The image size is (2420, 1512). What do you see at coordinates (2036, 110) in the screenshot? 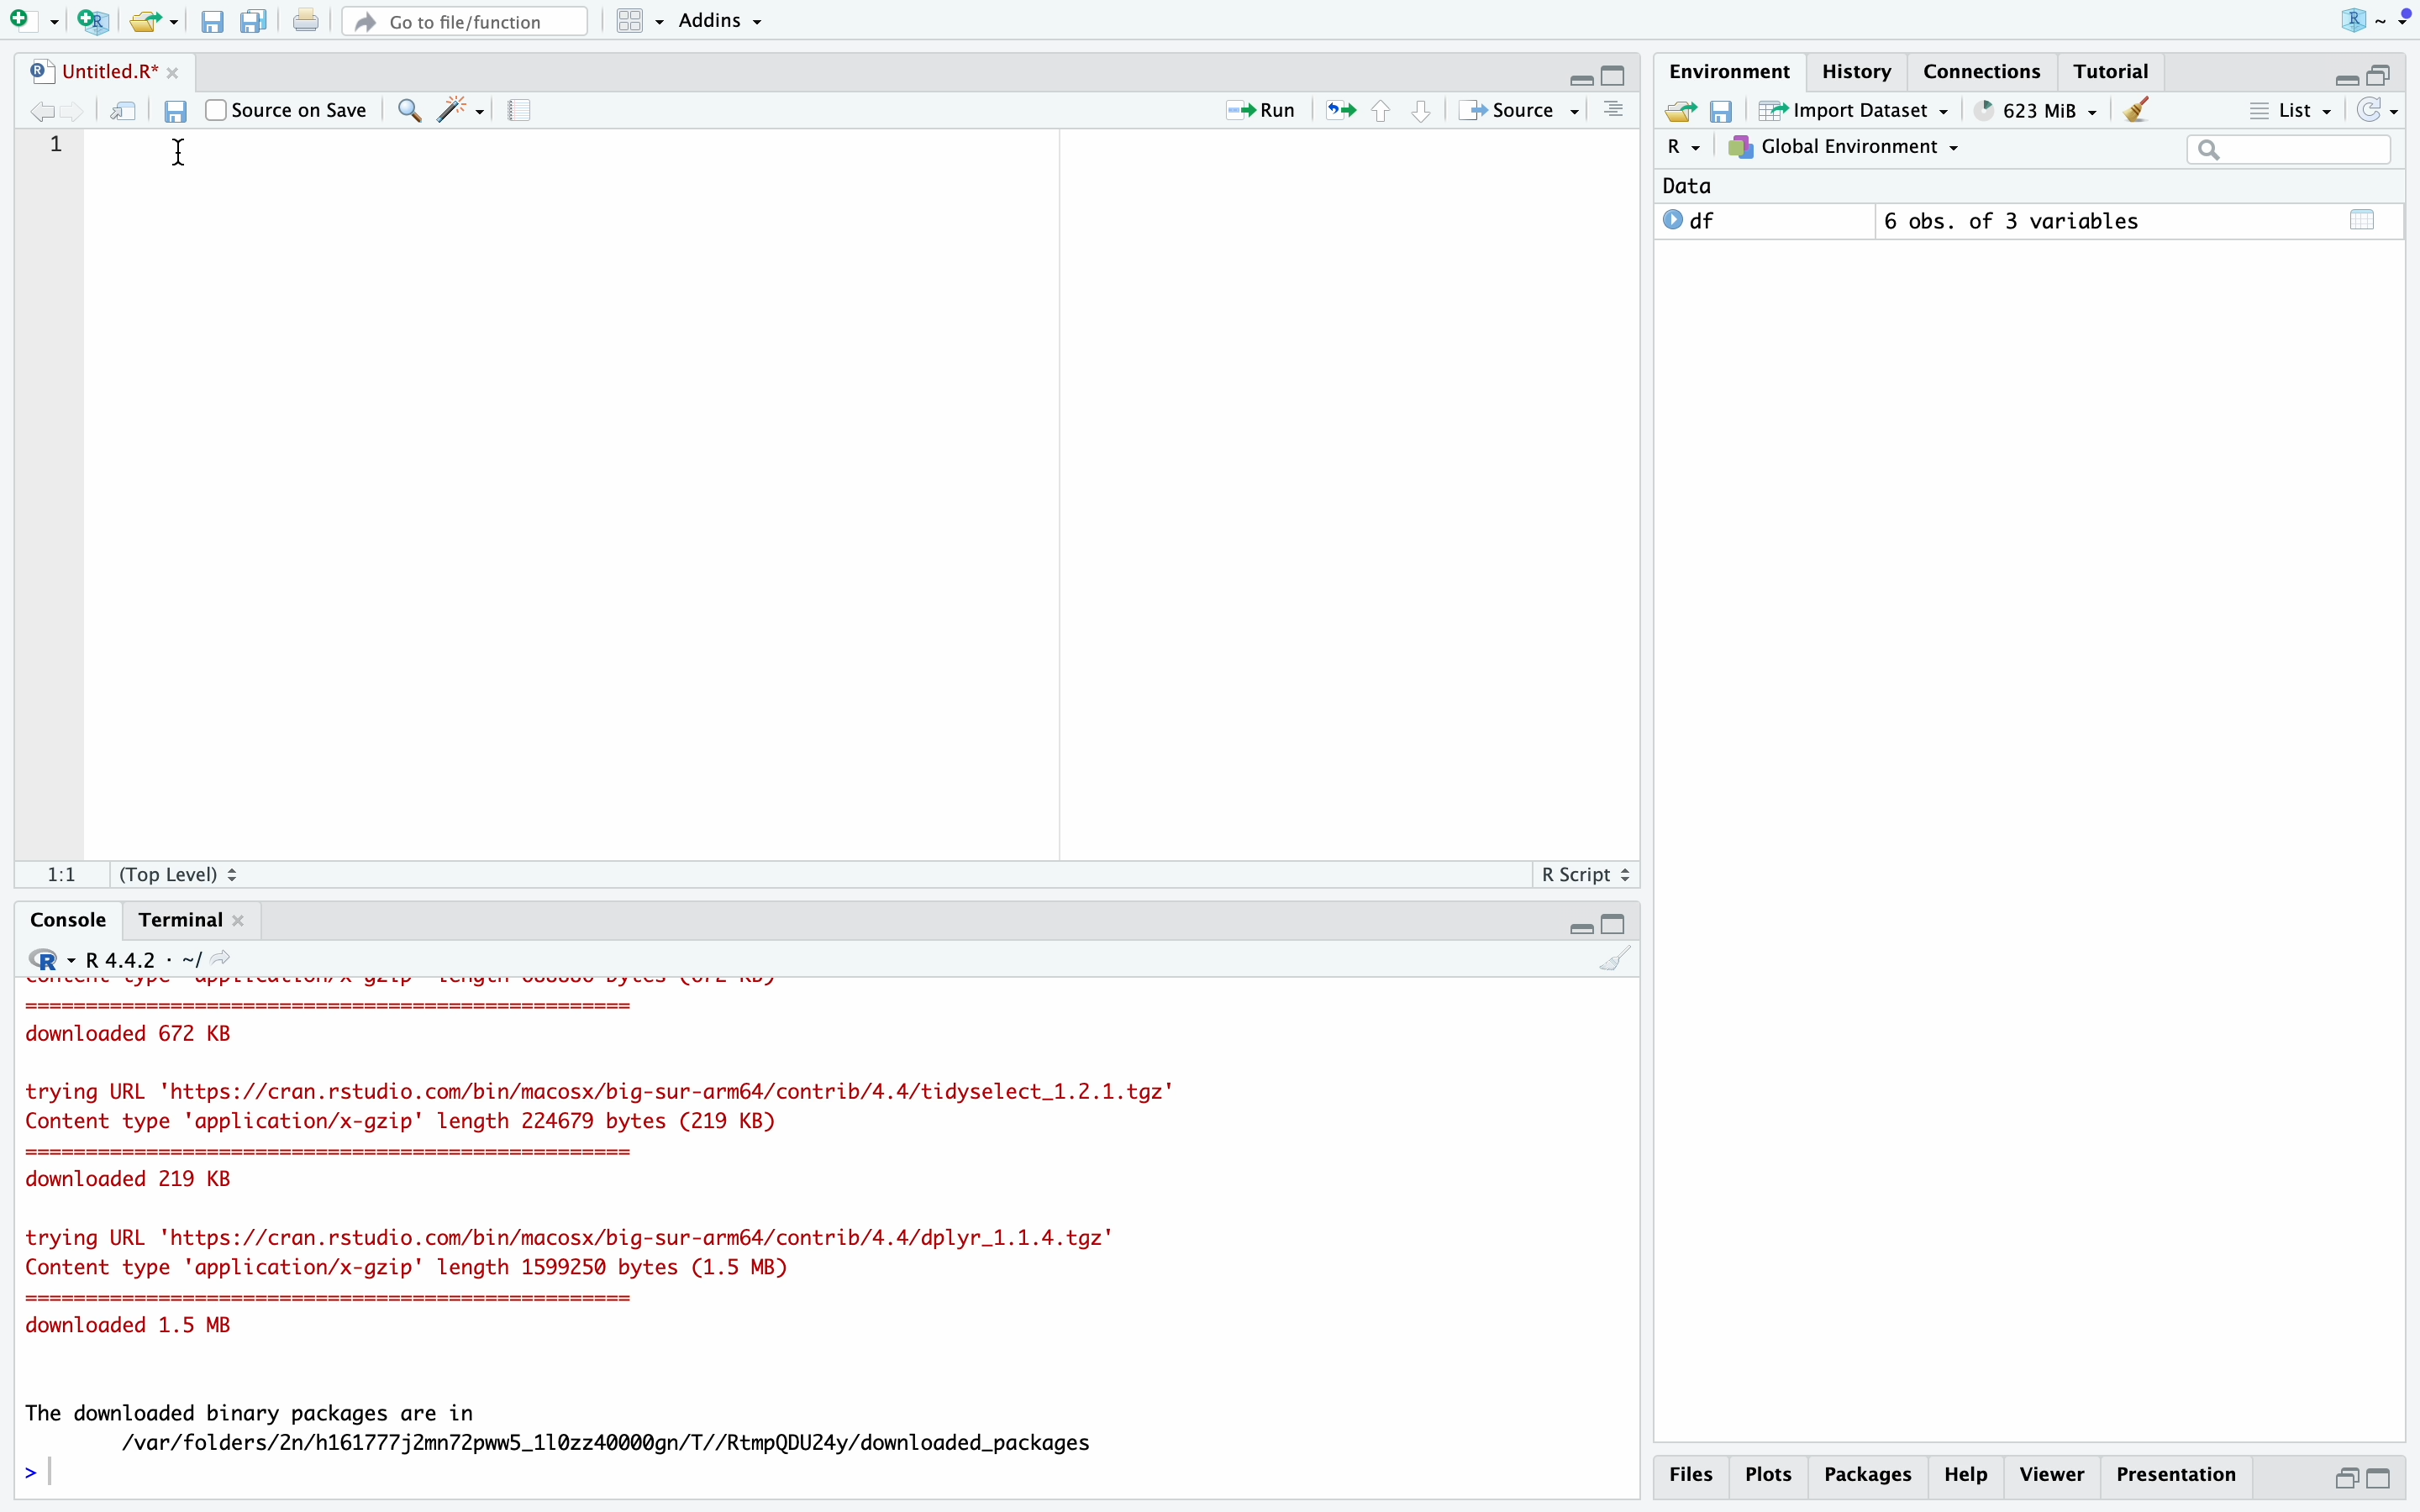
I see `248 MiB` at bounding box center [2036, 110].